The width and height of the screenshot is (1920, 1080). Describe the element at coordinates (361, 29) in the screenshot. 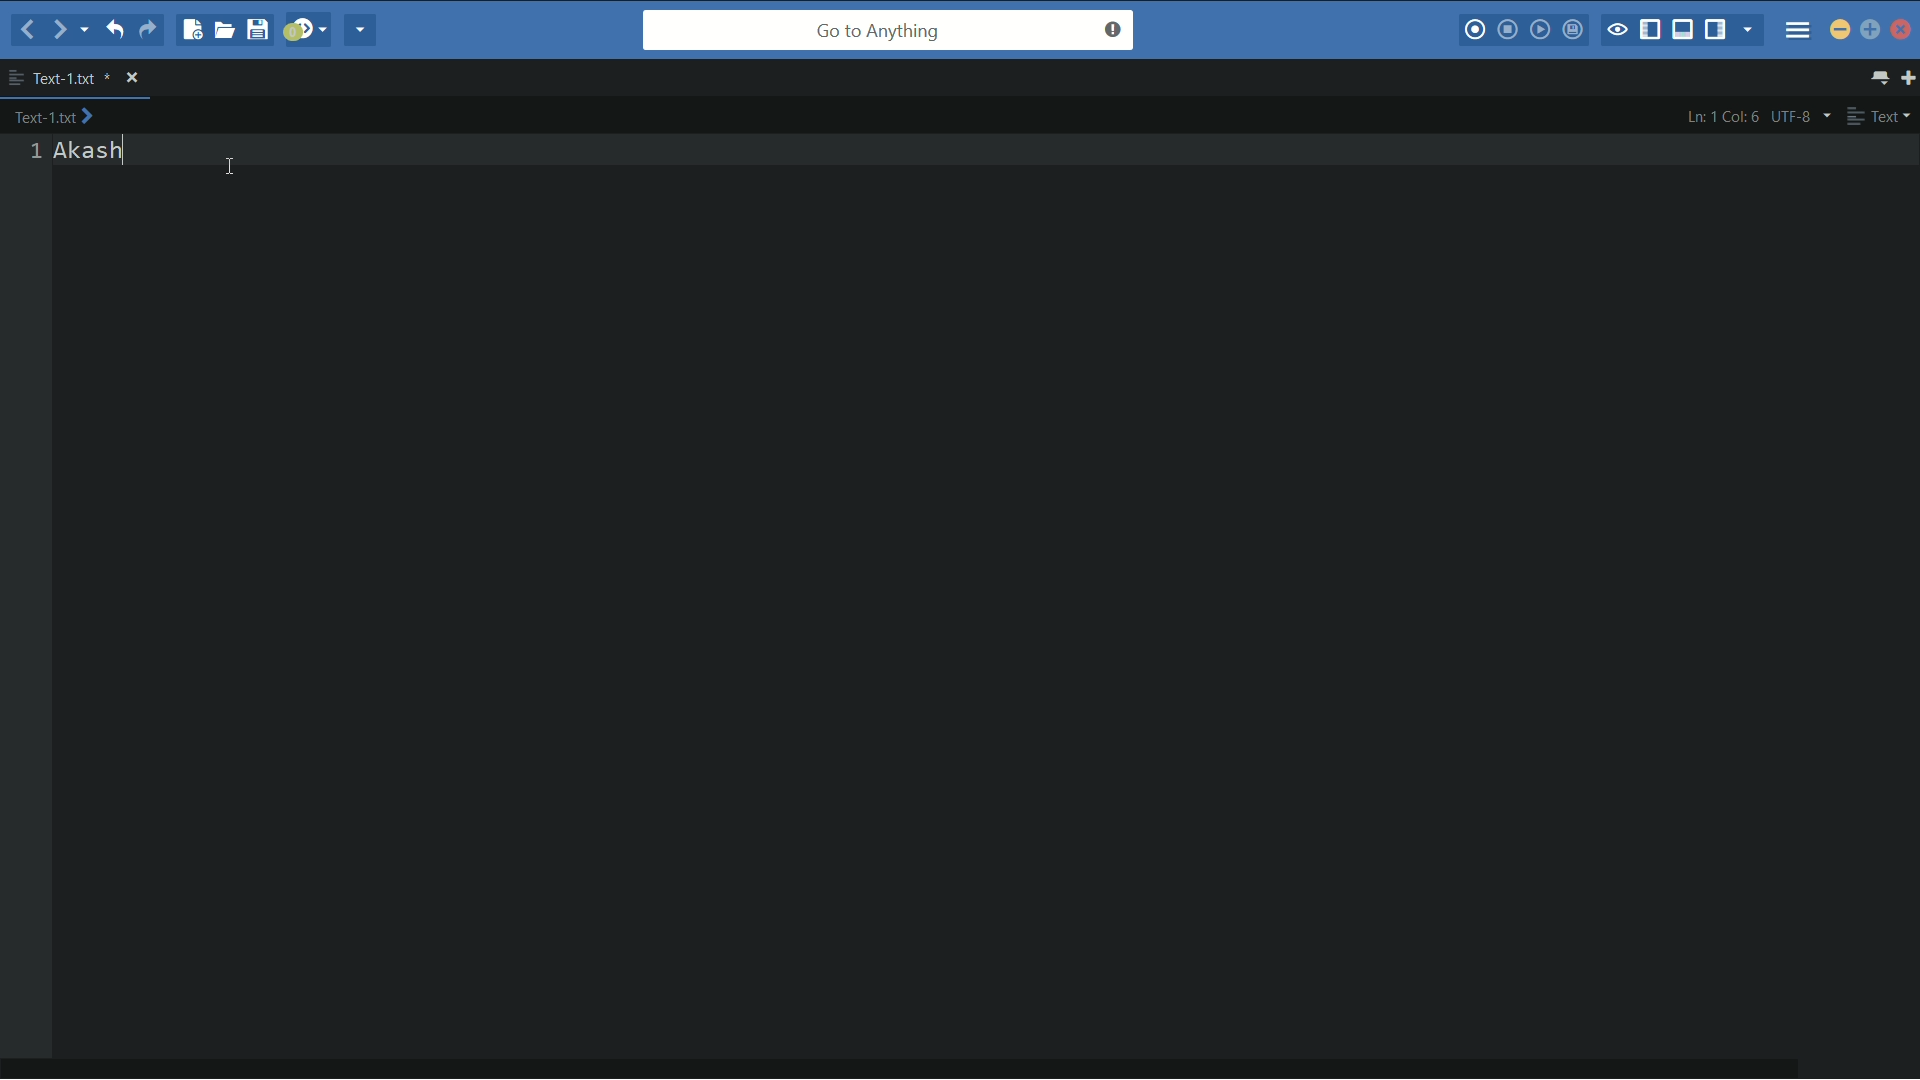

I see `share current file` at that location.